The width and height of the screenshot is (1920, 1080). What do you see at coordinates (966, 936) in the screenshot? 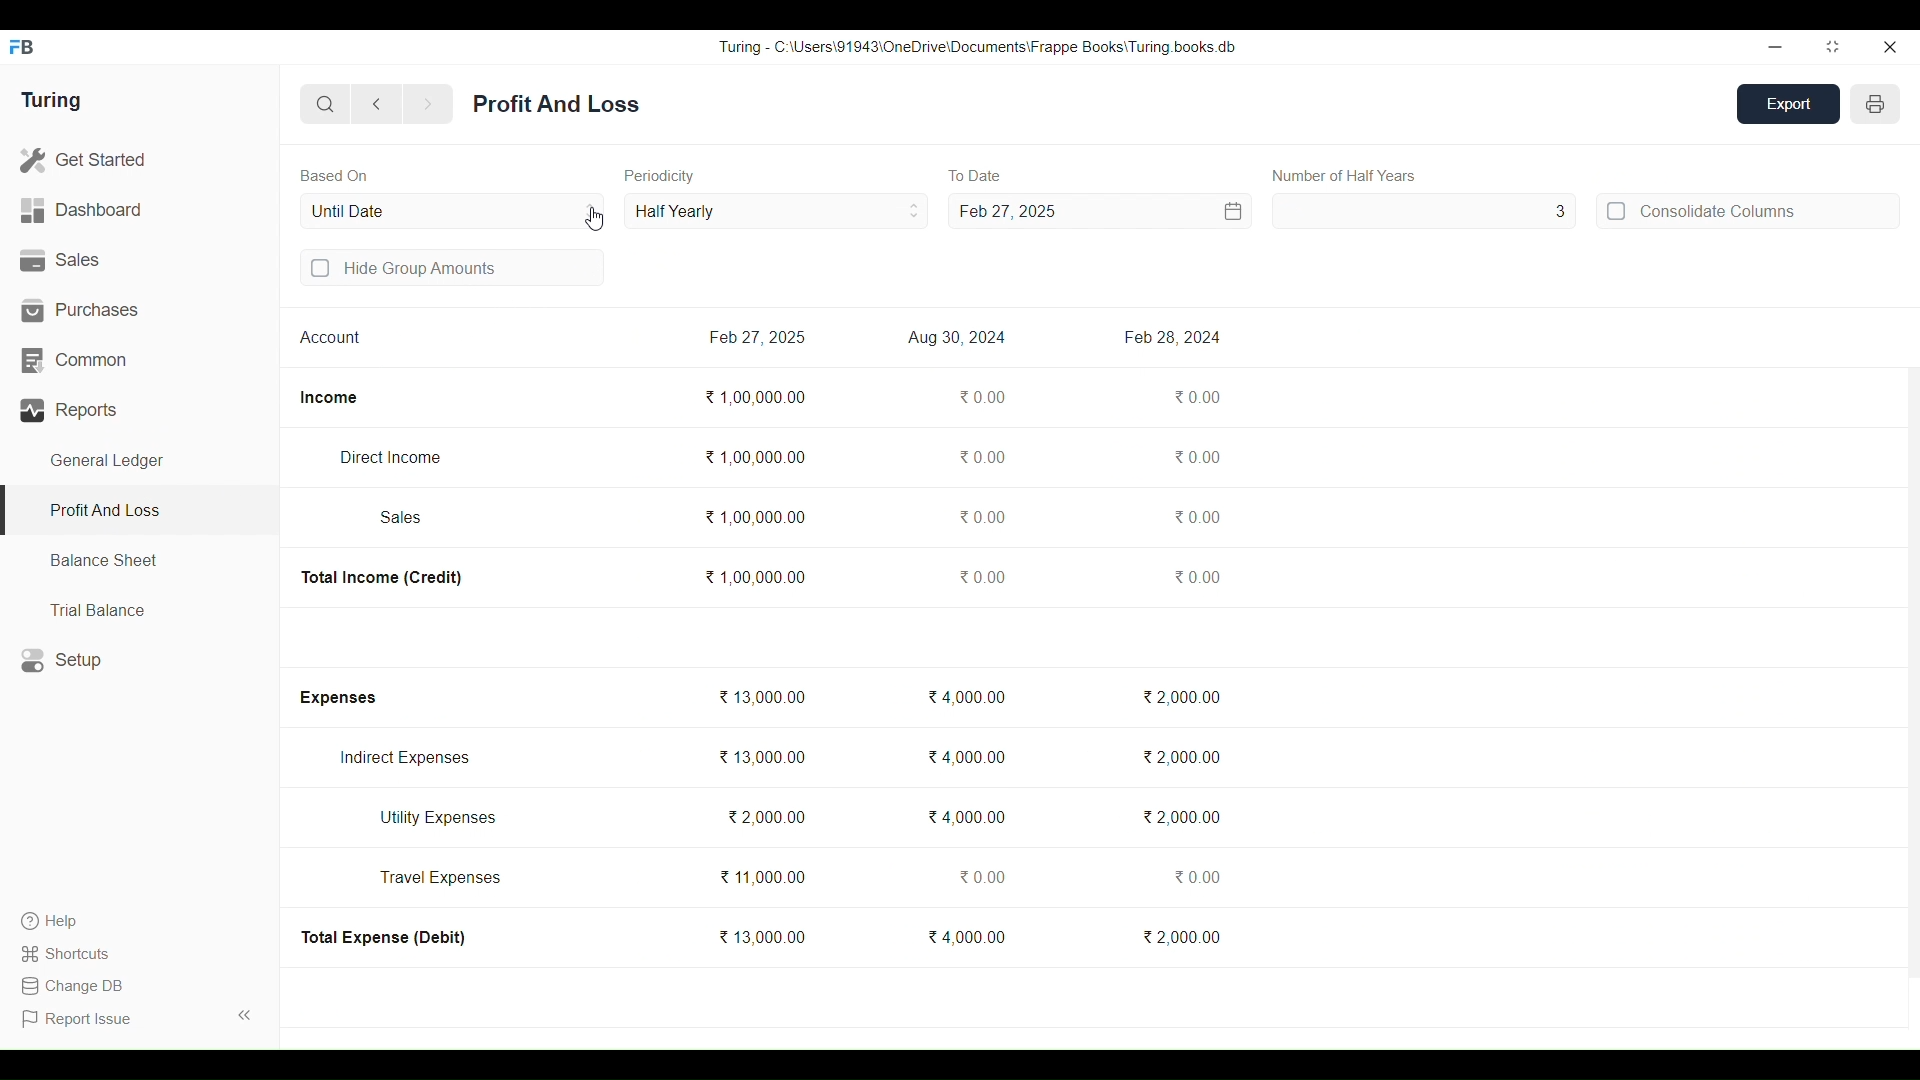
I see `4,000.00` at bounding box center [966, 936].